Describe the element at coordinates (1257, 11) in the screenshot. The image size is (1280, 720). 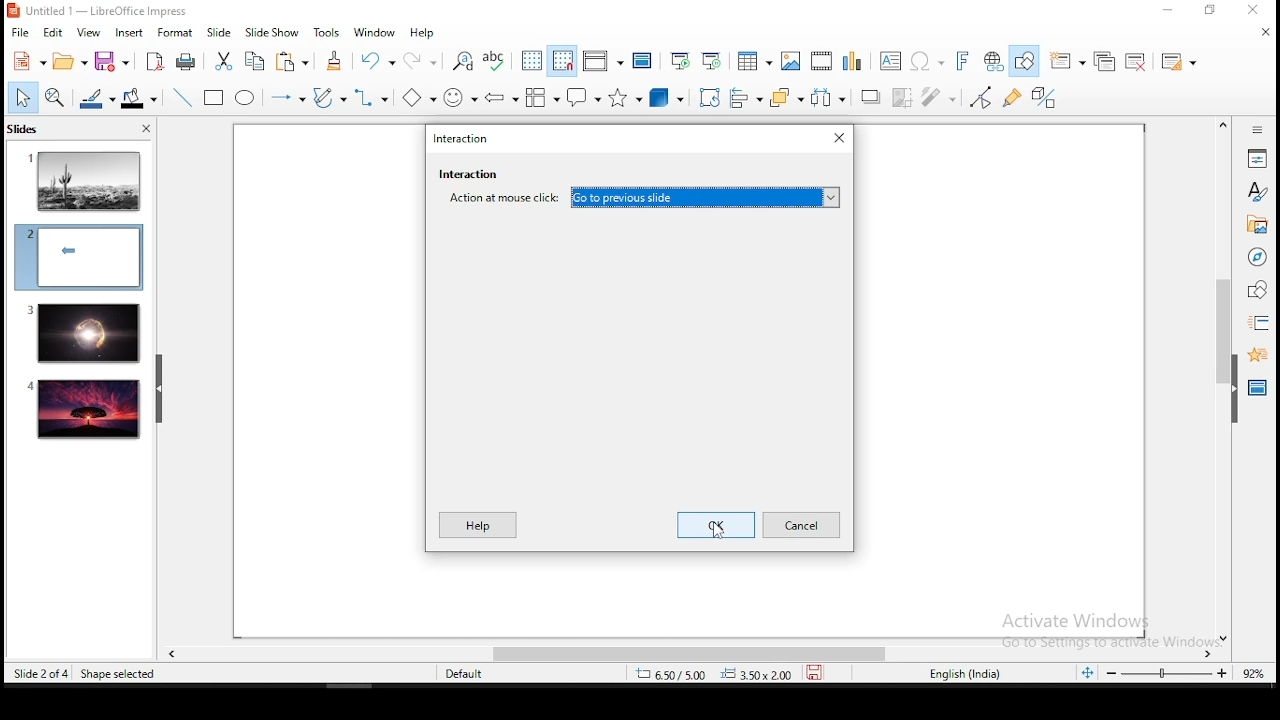
I see `close window` at that location.